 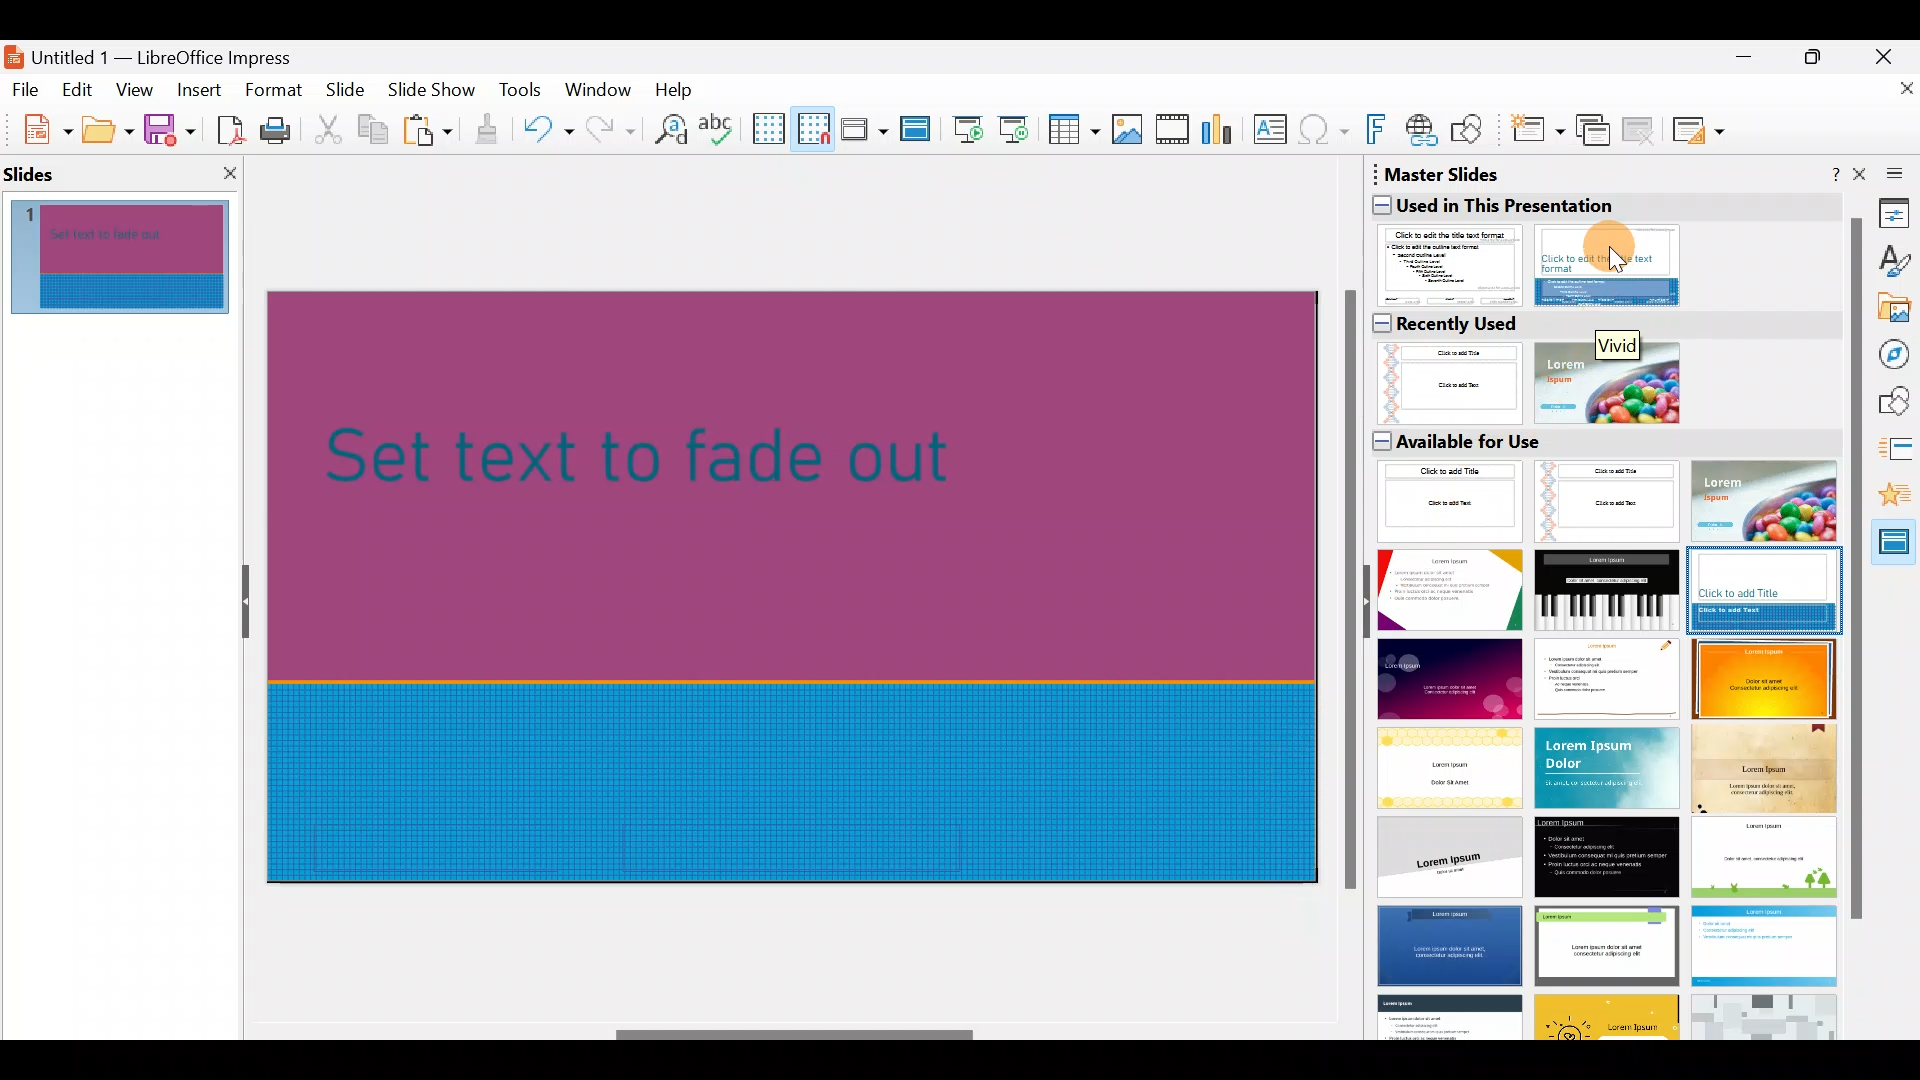 What do you see at coordinates (226, 128) in the screenshot?
I see `Export directly as PDF` at bounding box center [226, 128].